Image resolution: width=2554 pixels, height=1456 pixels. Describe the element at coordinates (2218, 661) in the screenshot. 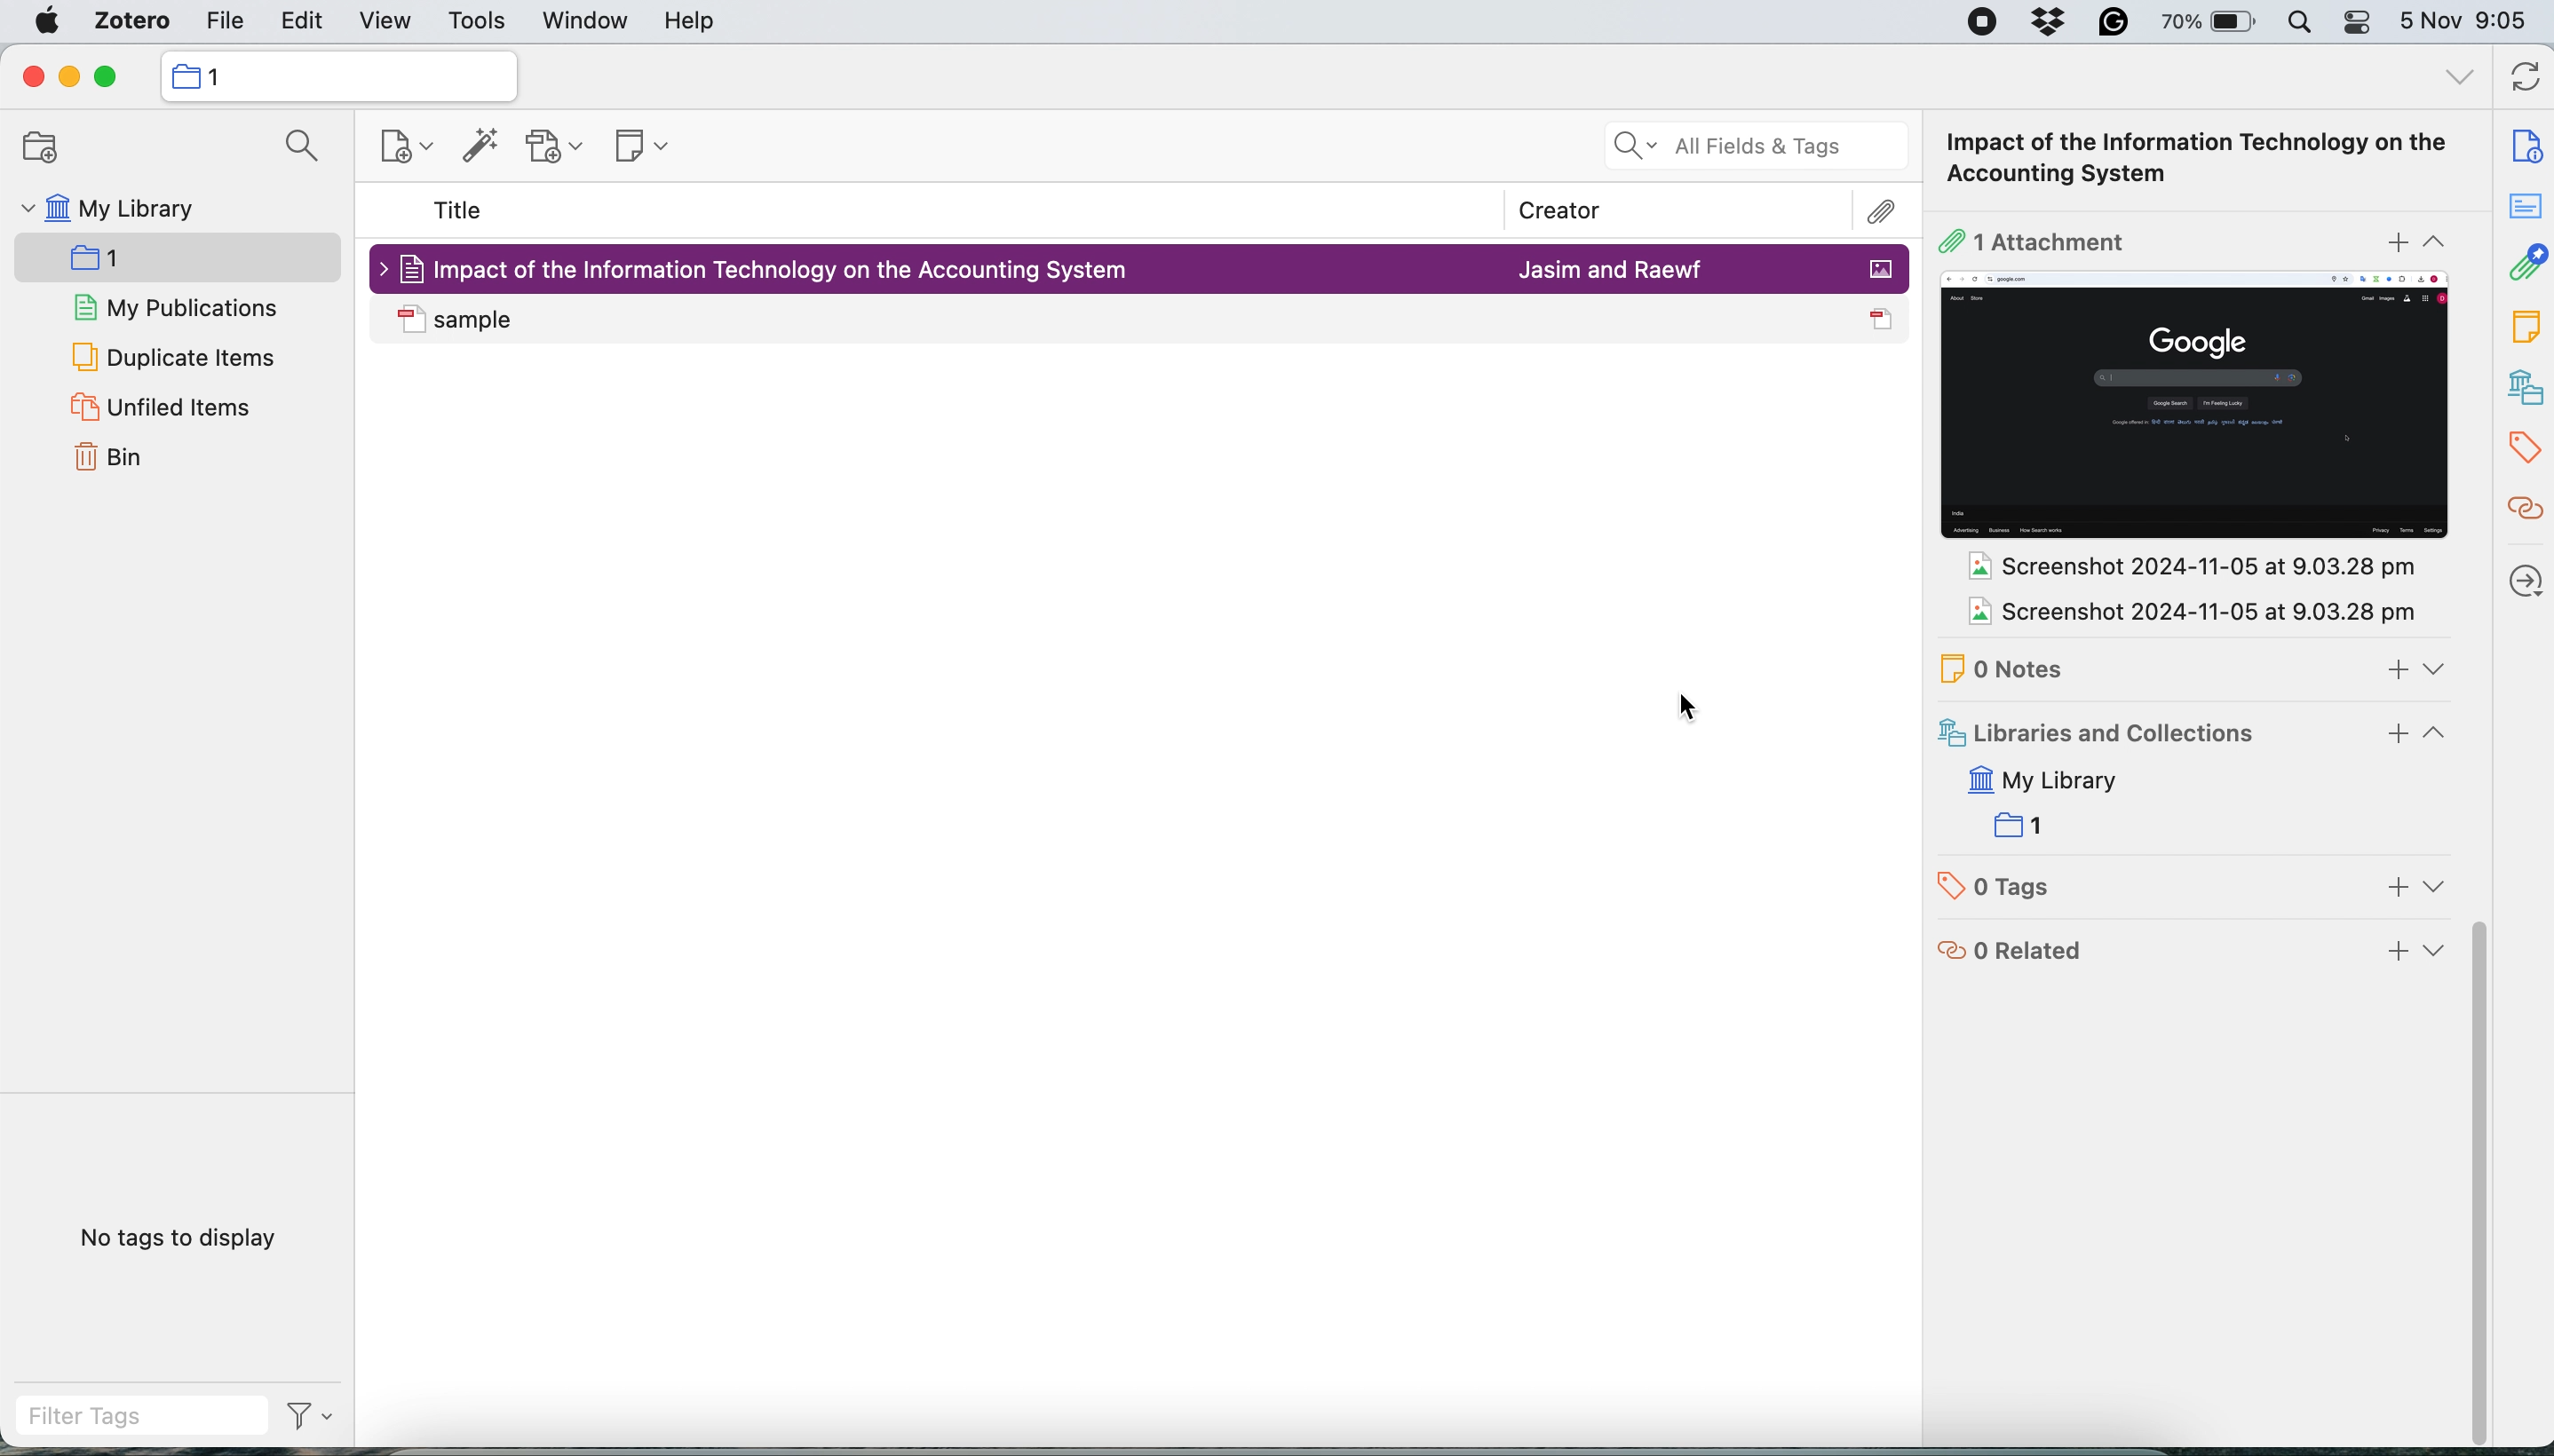

I see `notes` at that location.